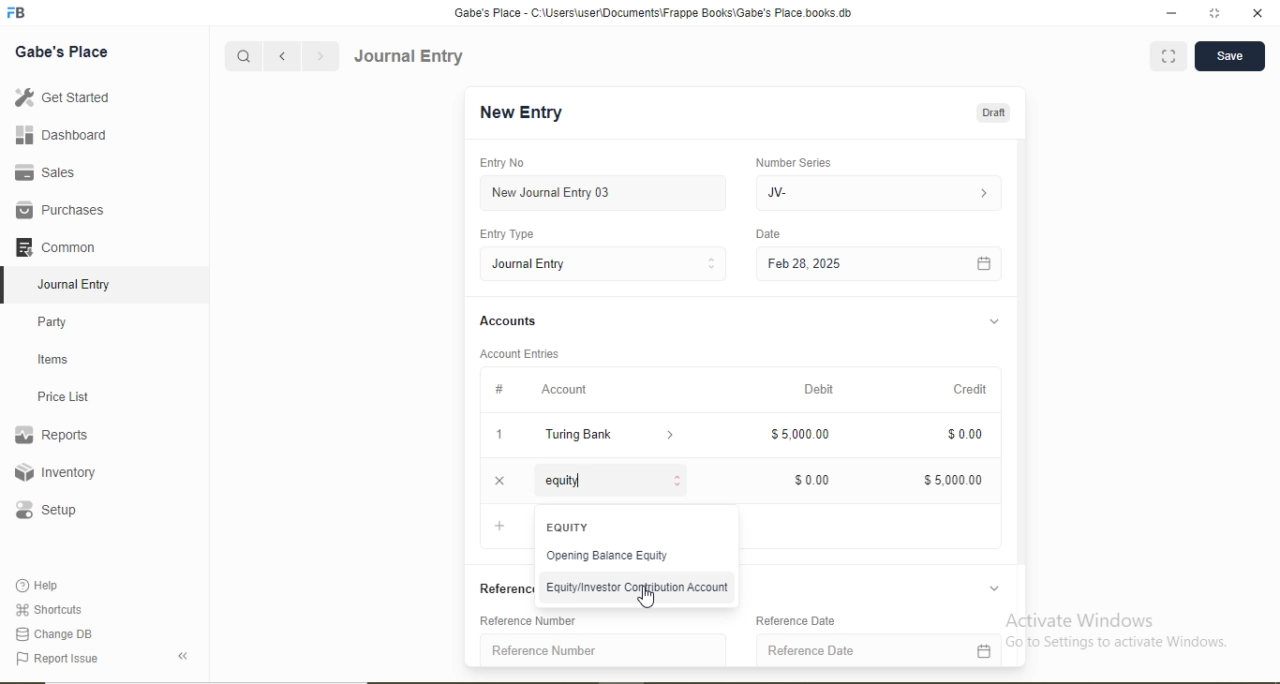 This screenshot has height=684, width=1280. Describe the element at coordinates (582, 434) in the screenshot. I see `Turing Bank` at that location.